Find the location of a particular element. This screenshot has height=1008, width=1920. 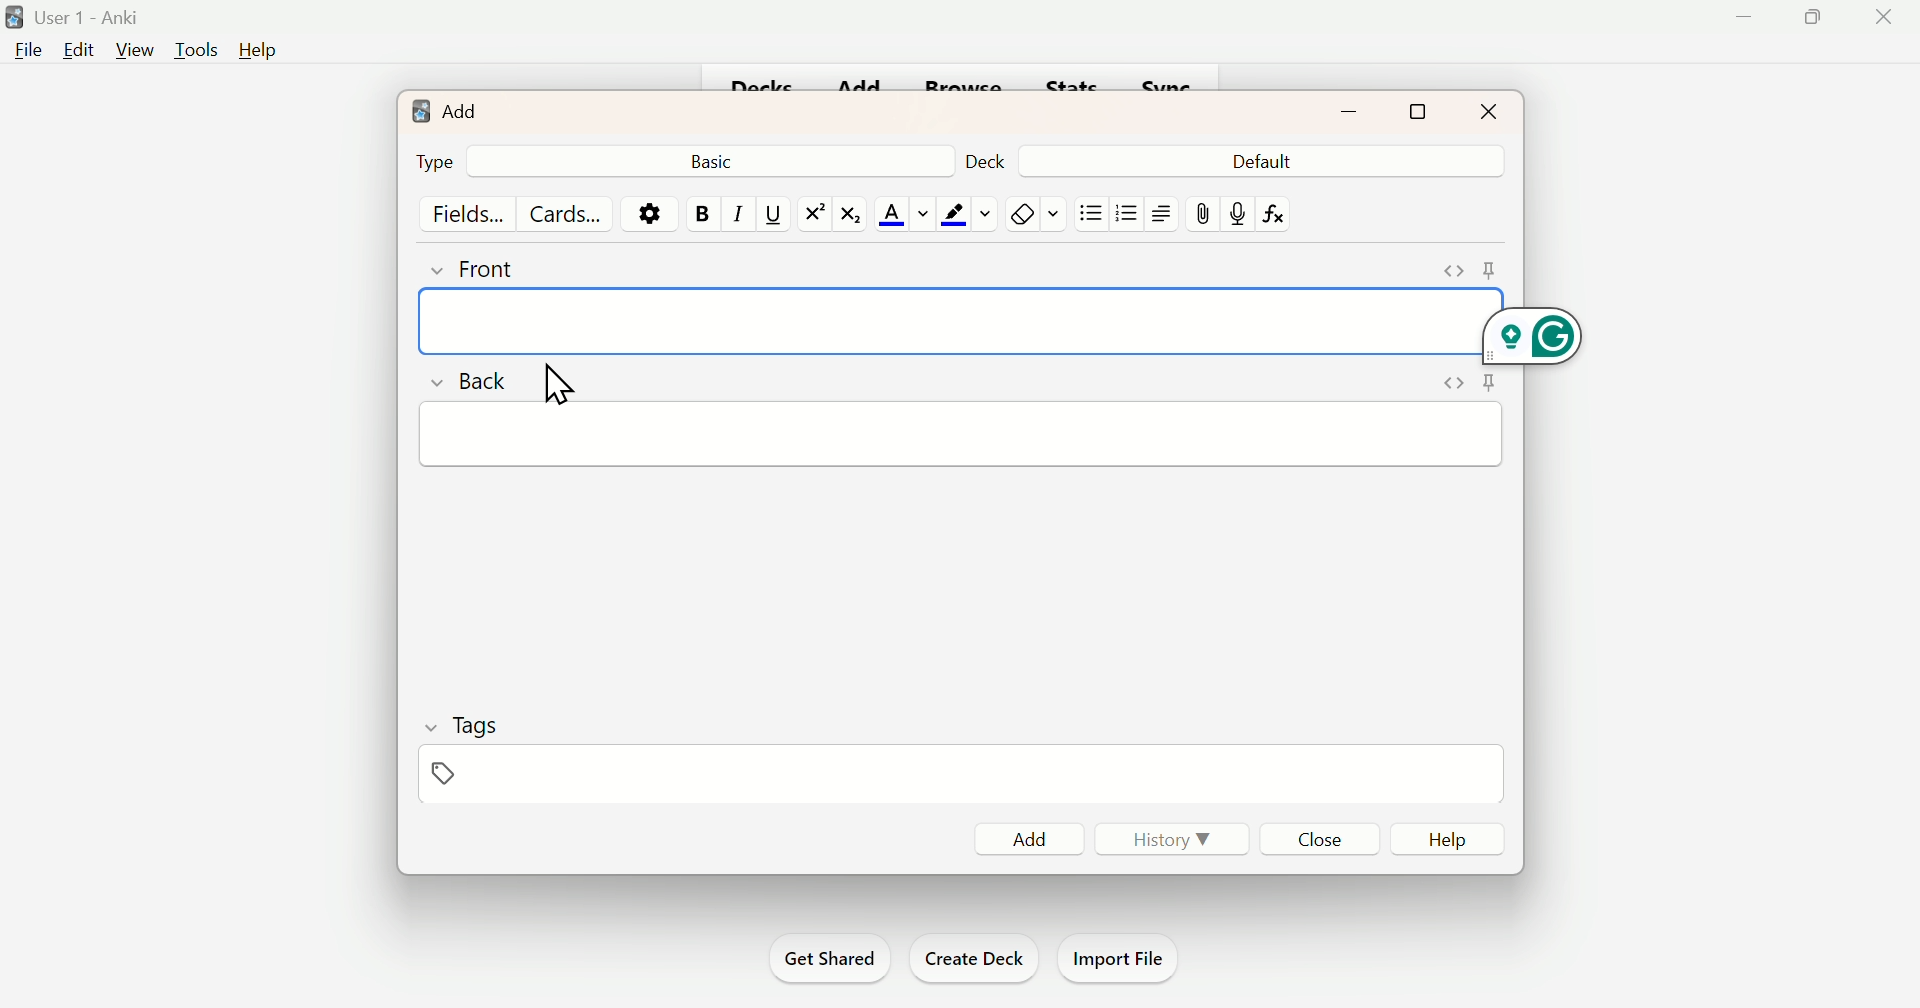

Rubber is located at coordinates (1036, 212).